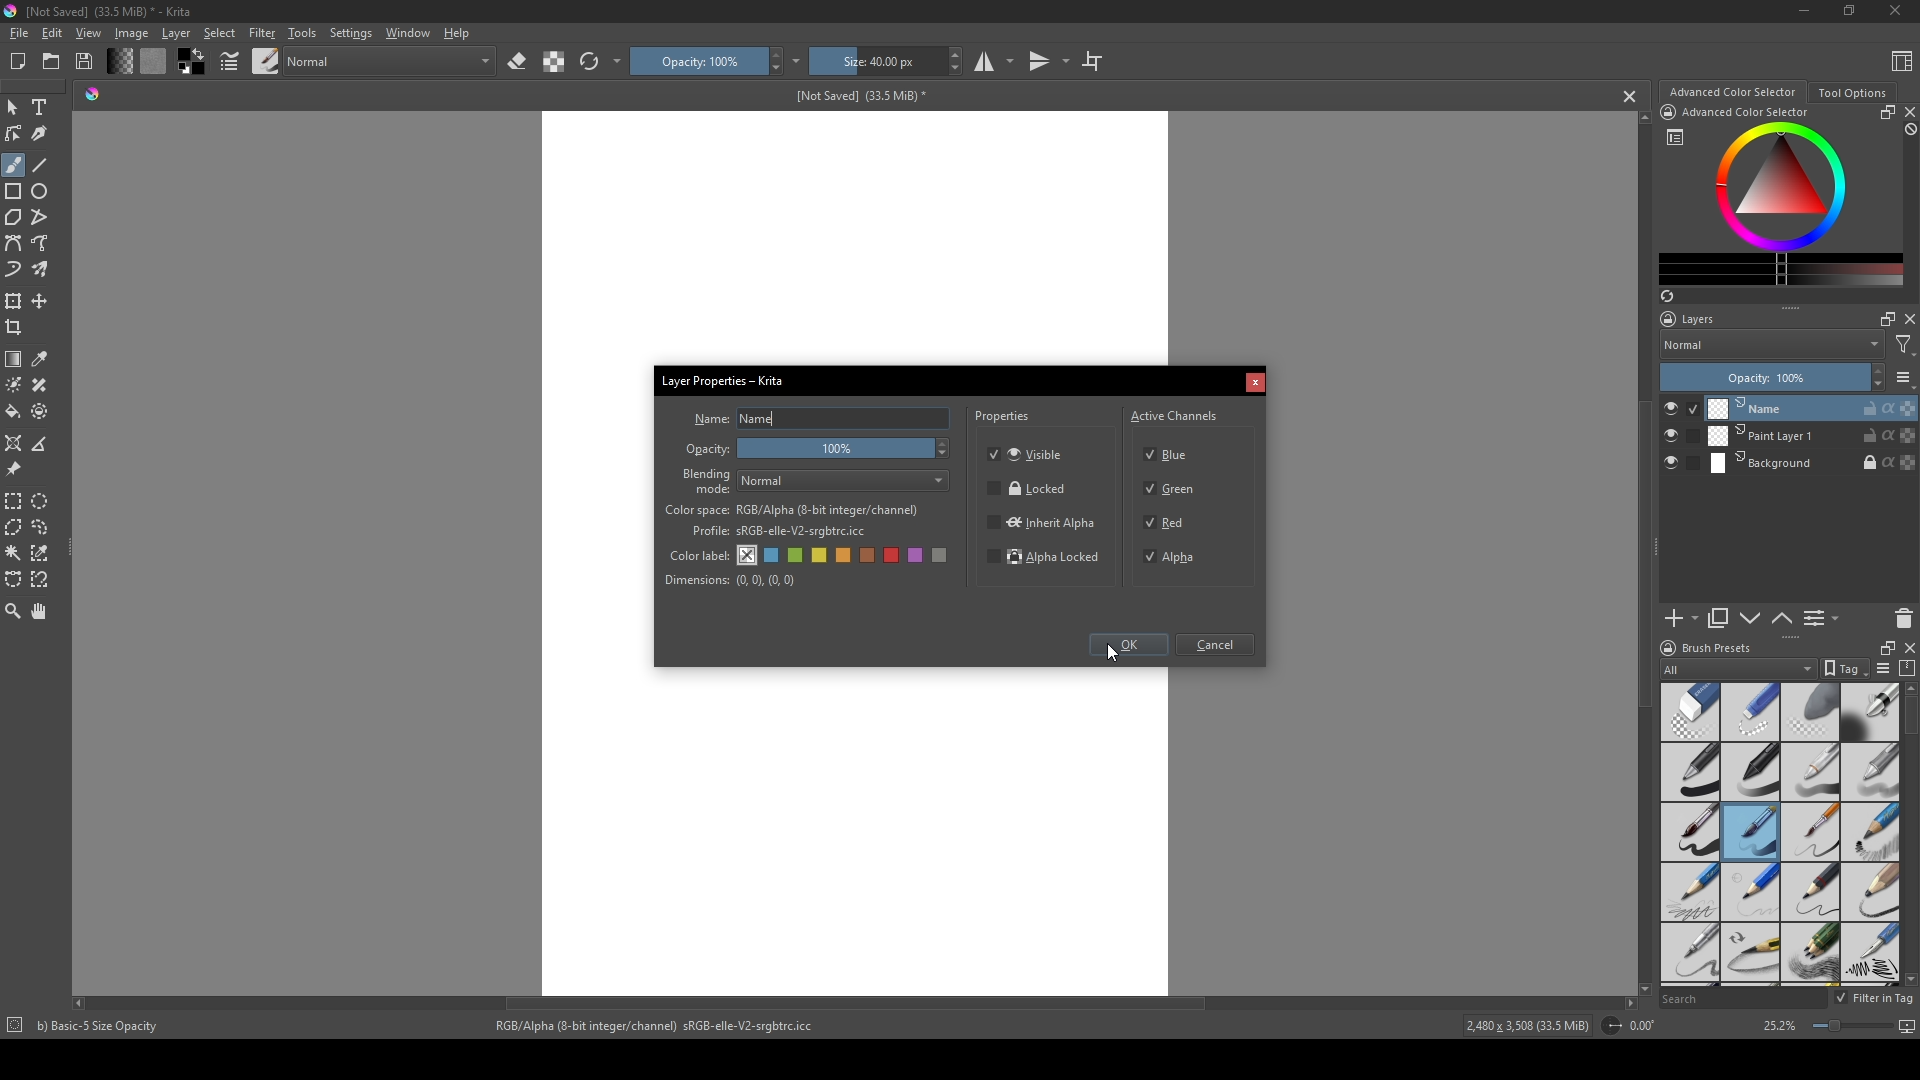 This screenshot has height=1080, width=1920. I want to click on hard eraser, so click(1749, 711).